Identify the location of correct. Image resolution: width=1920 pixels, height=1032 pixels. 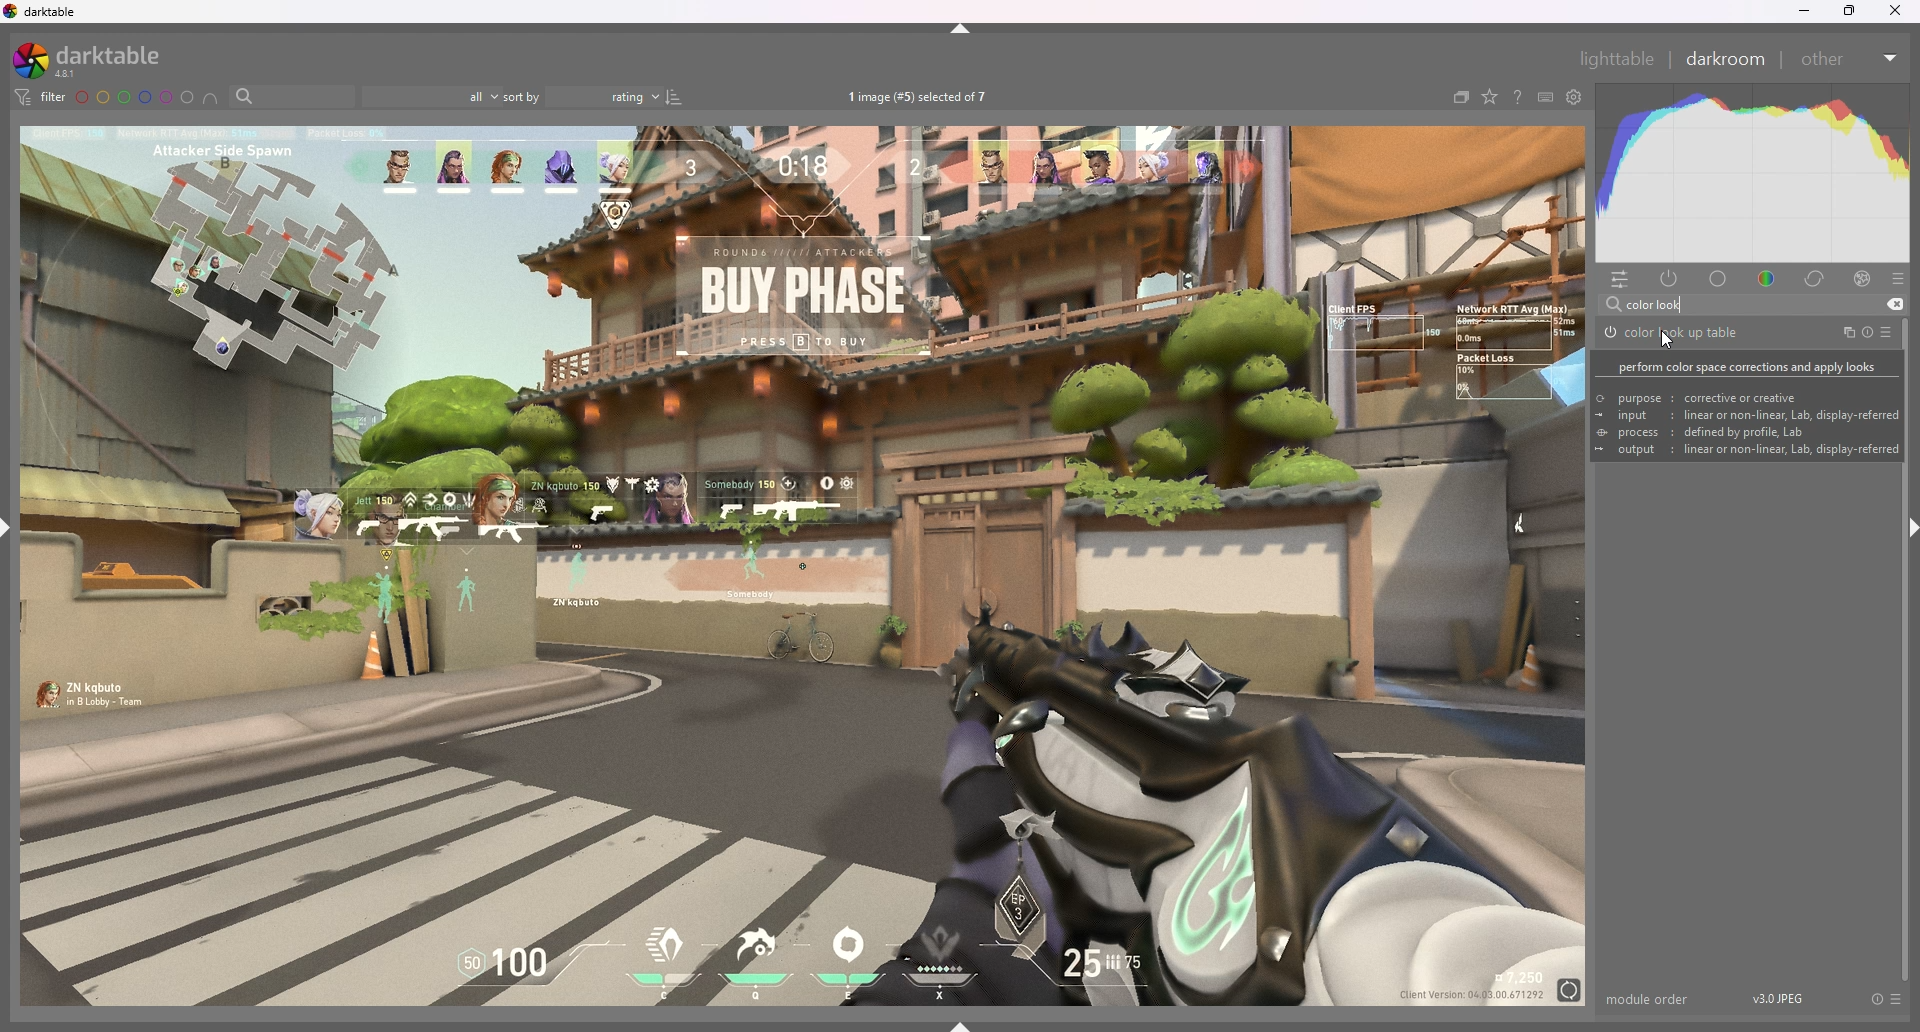
(1817, 278).